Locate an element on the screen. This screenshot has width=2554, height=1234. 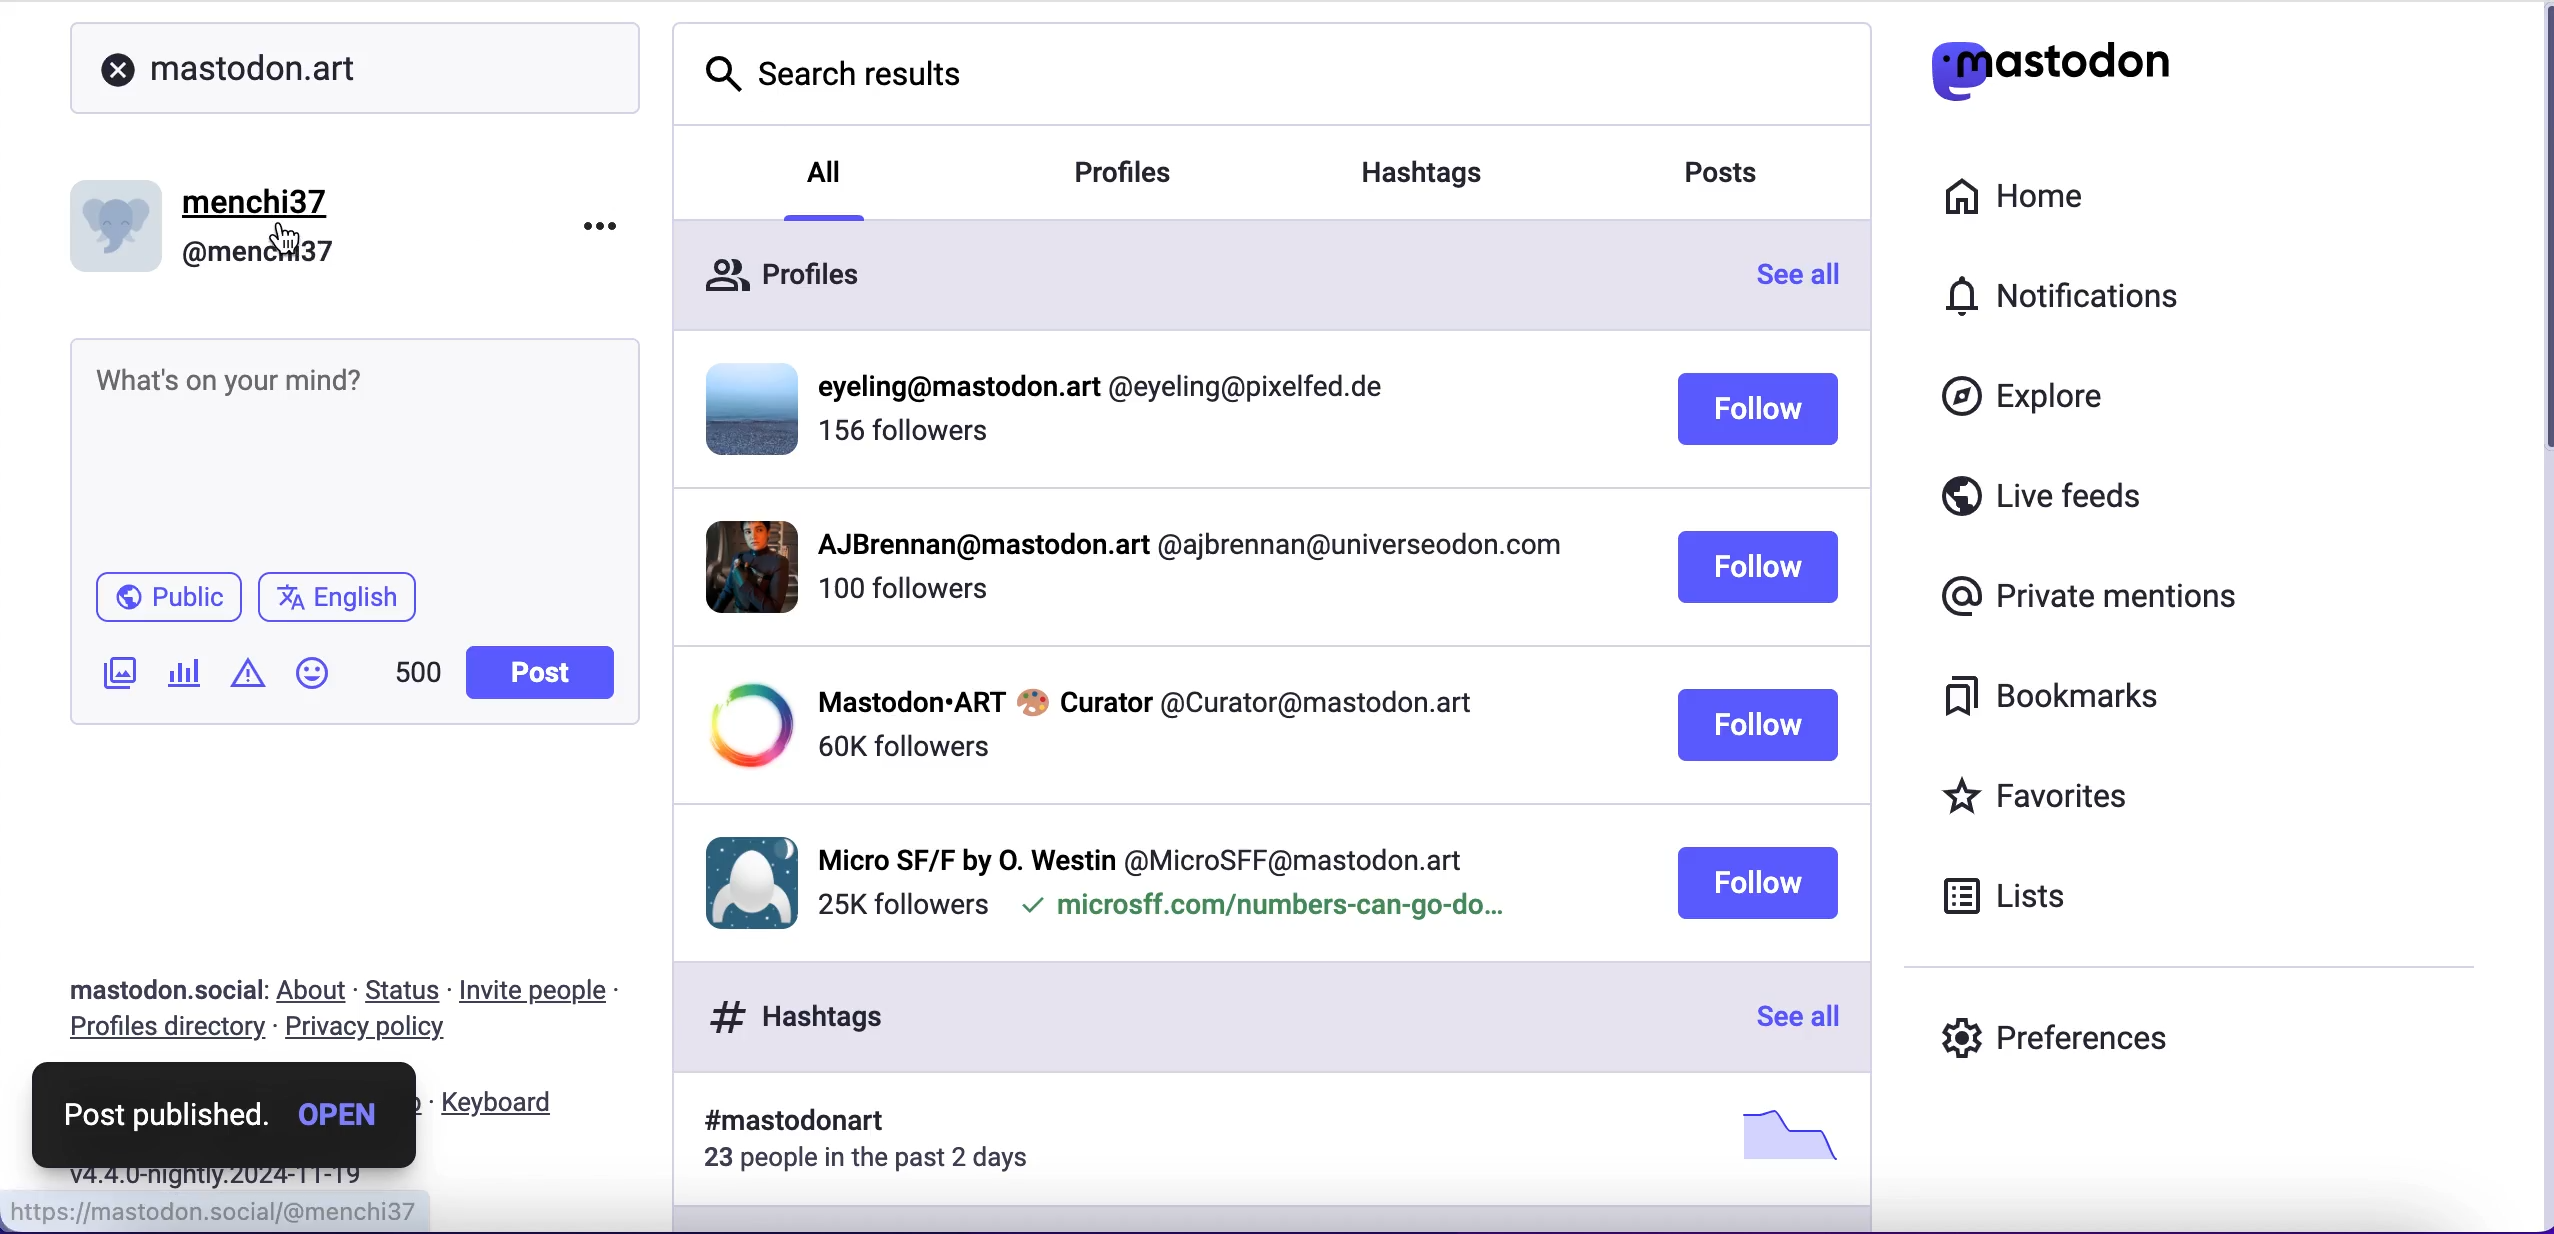
display picture is located at coordinates (744, 729).